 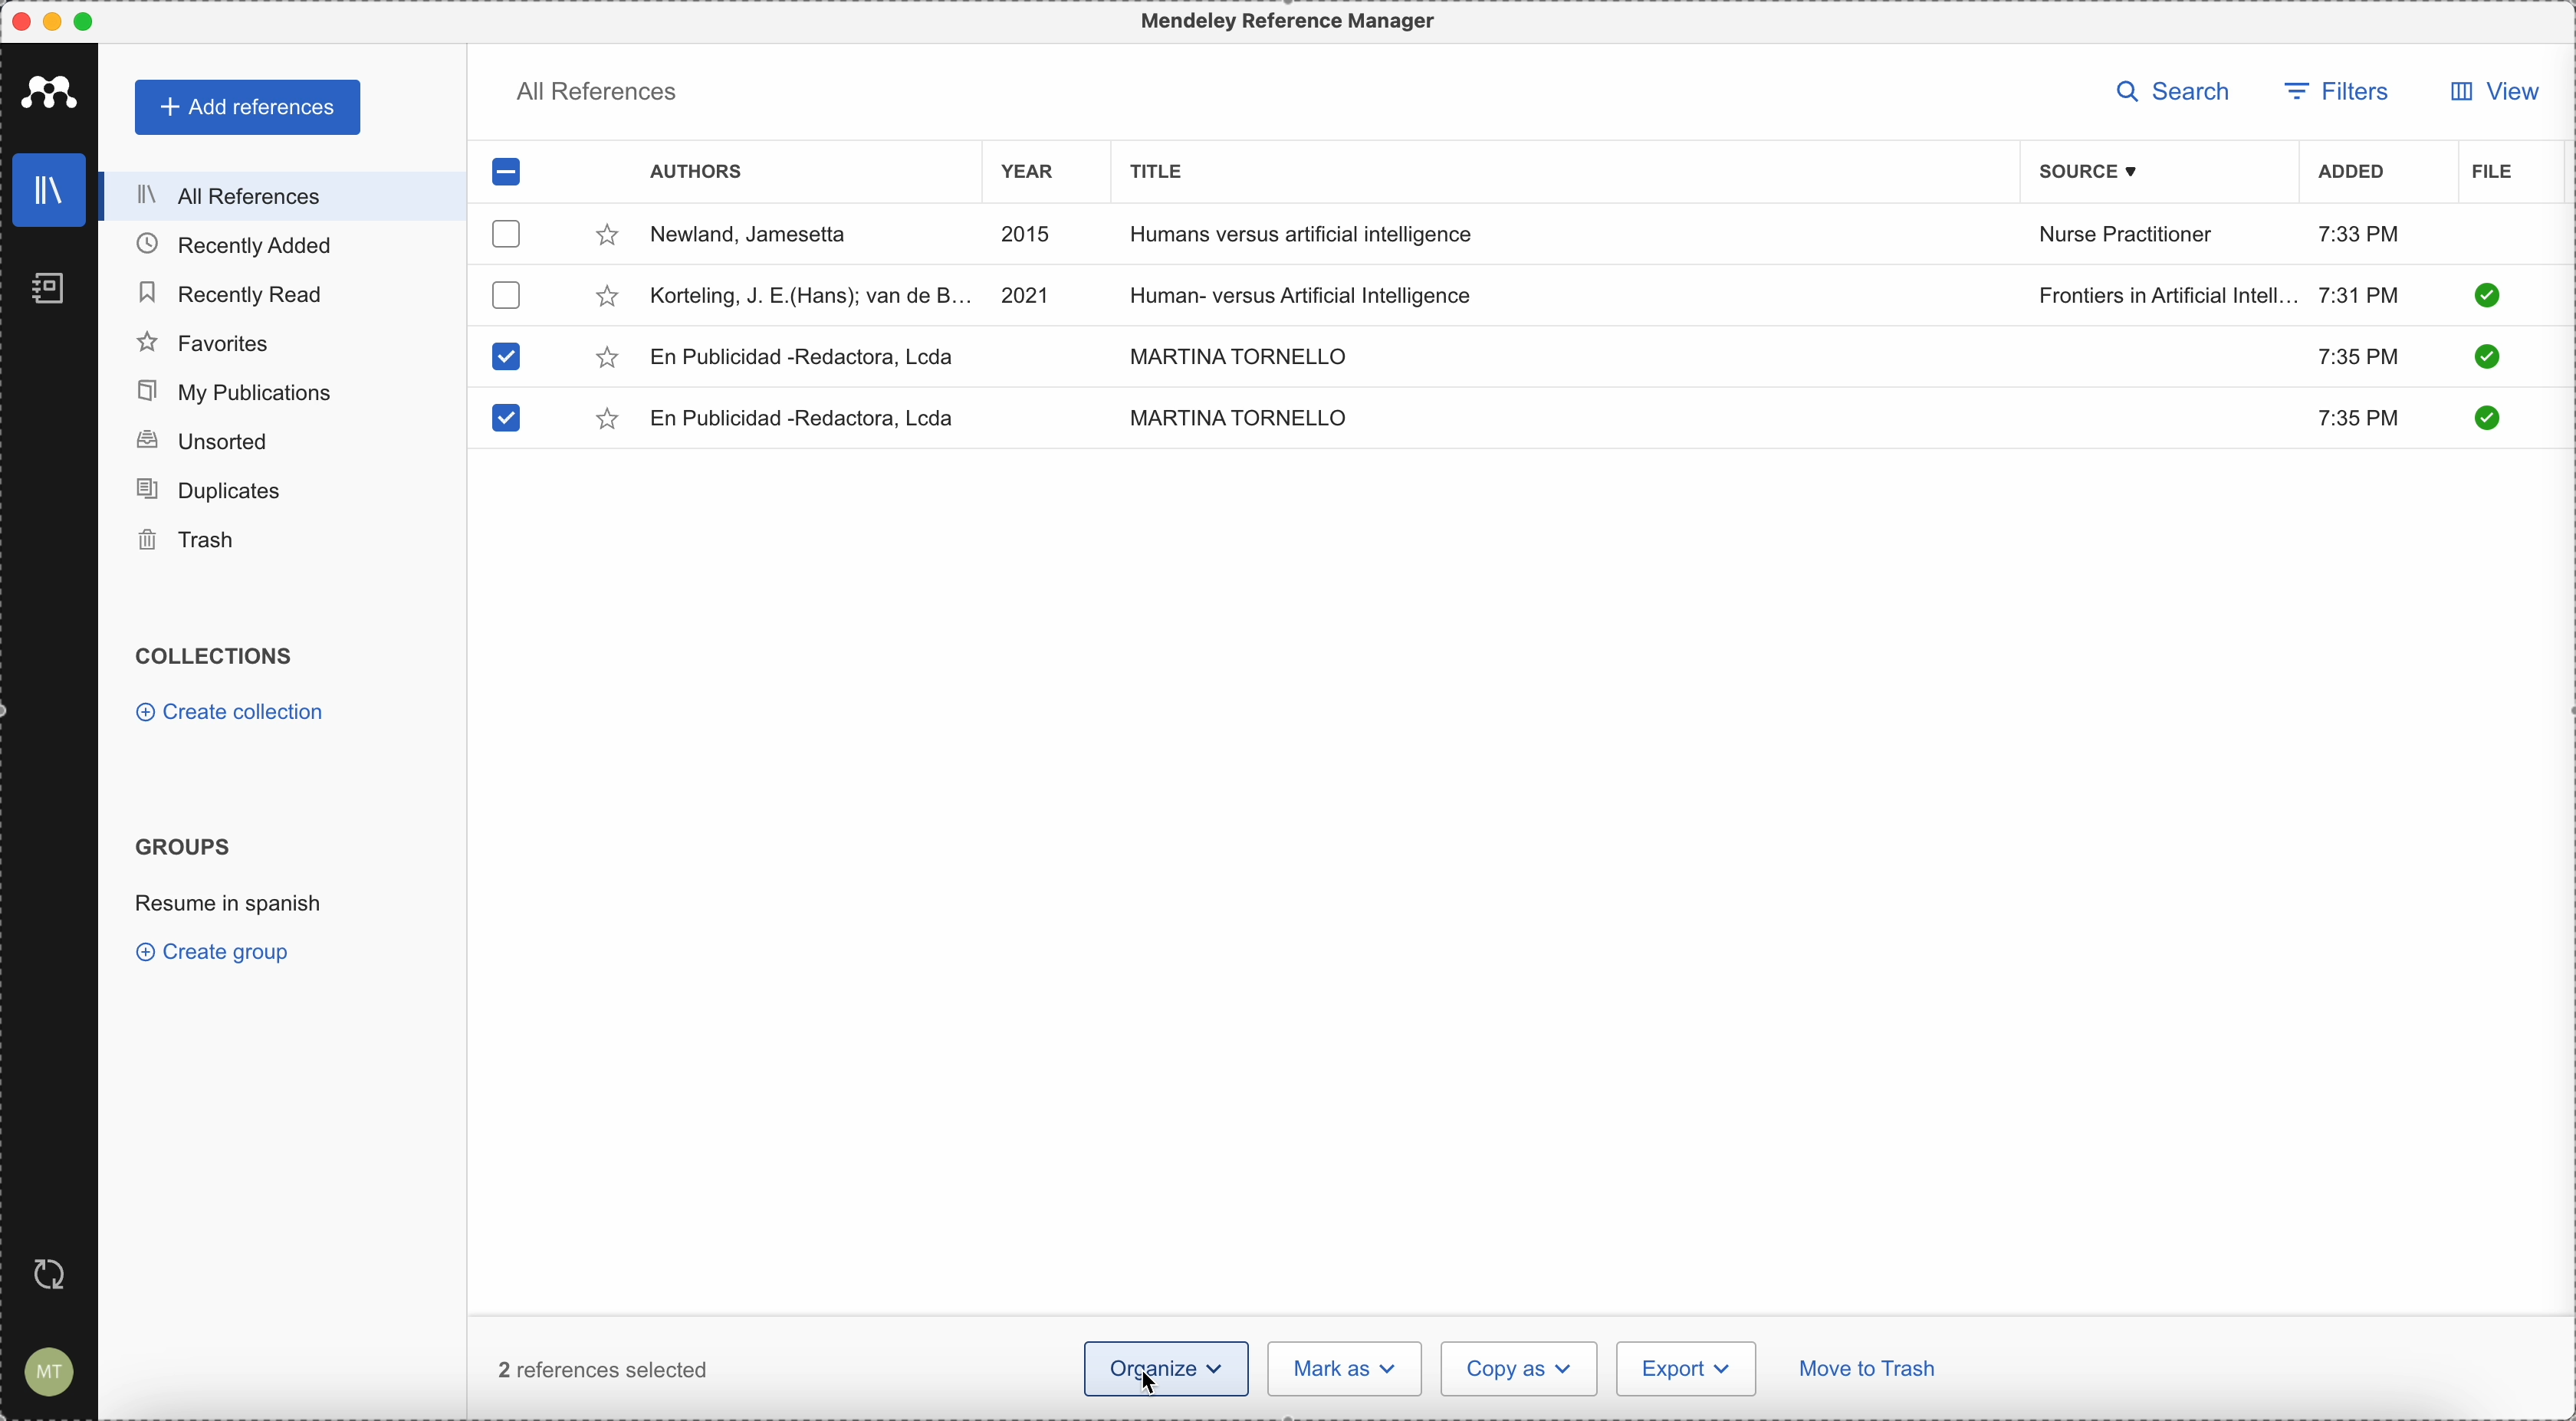 What do you see at coordinates (2486, 295) in the screenshot?
I see `check it` at bounding box center [2486, 295].